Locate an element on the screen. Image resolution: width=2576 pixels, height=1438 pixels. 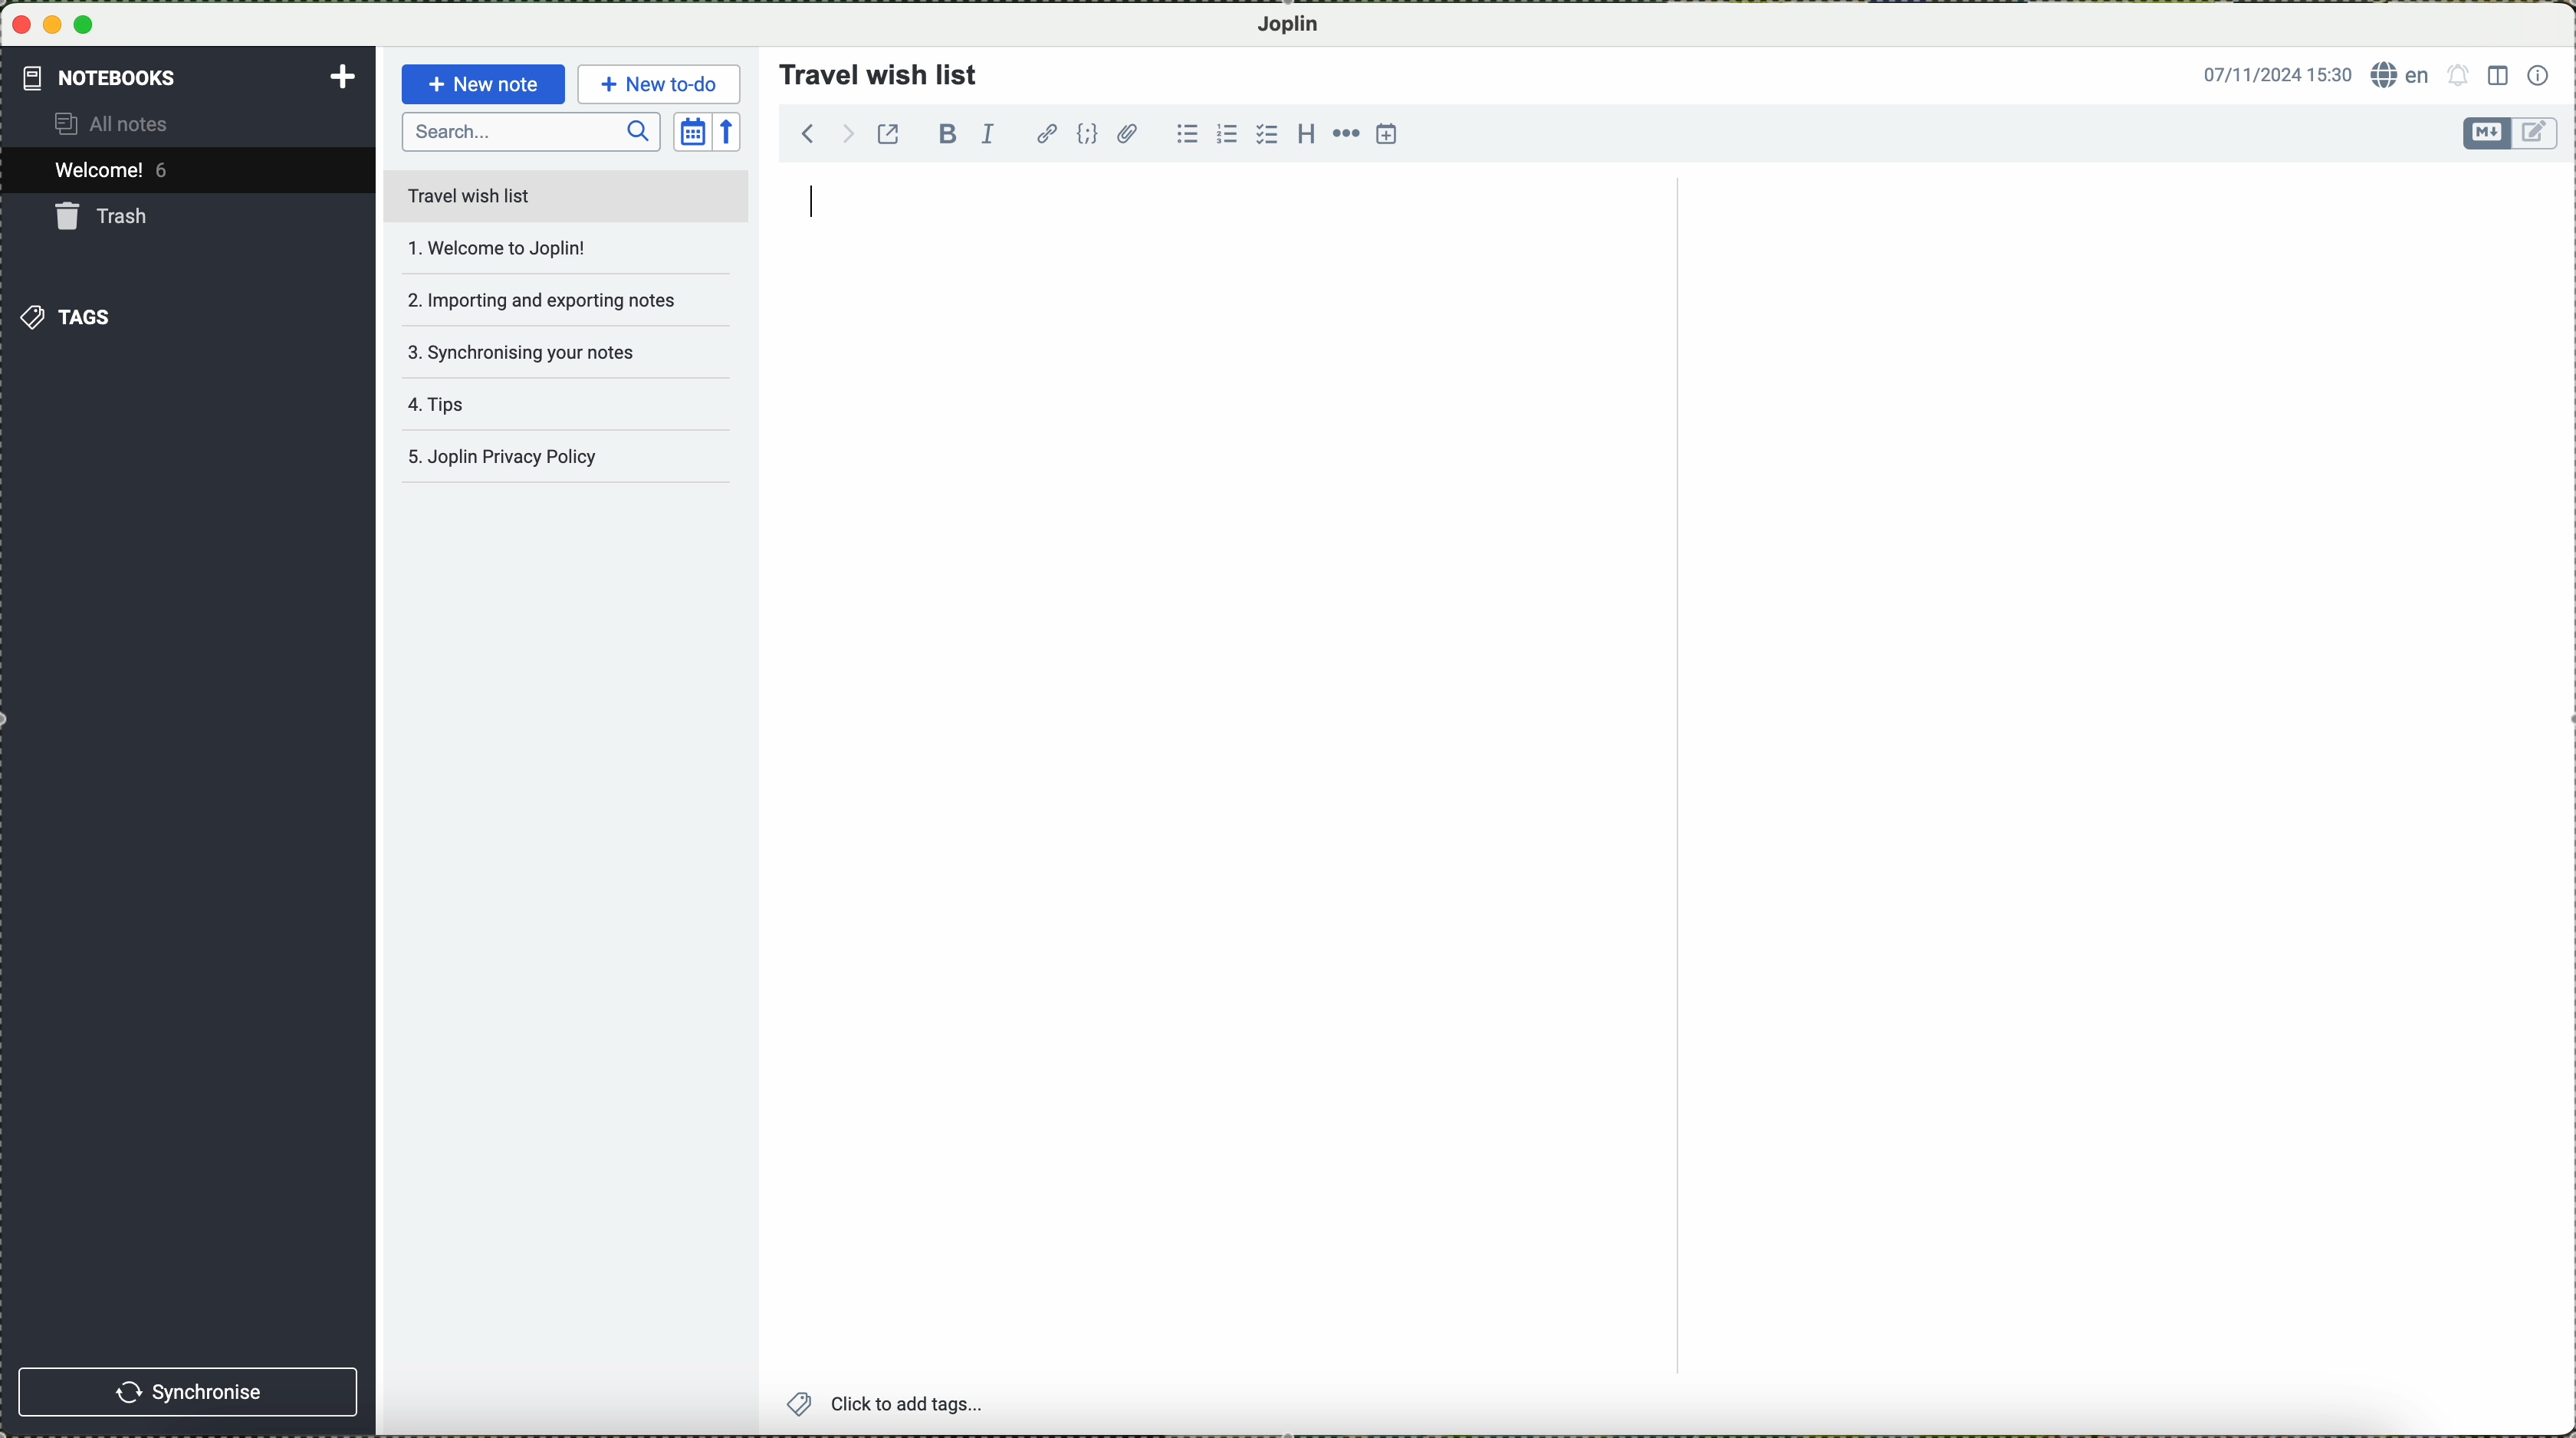
typing is located at coordinates (814, 205).